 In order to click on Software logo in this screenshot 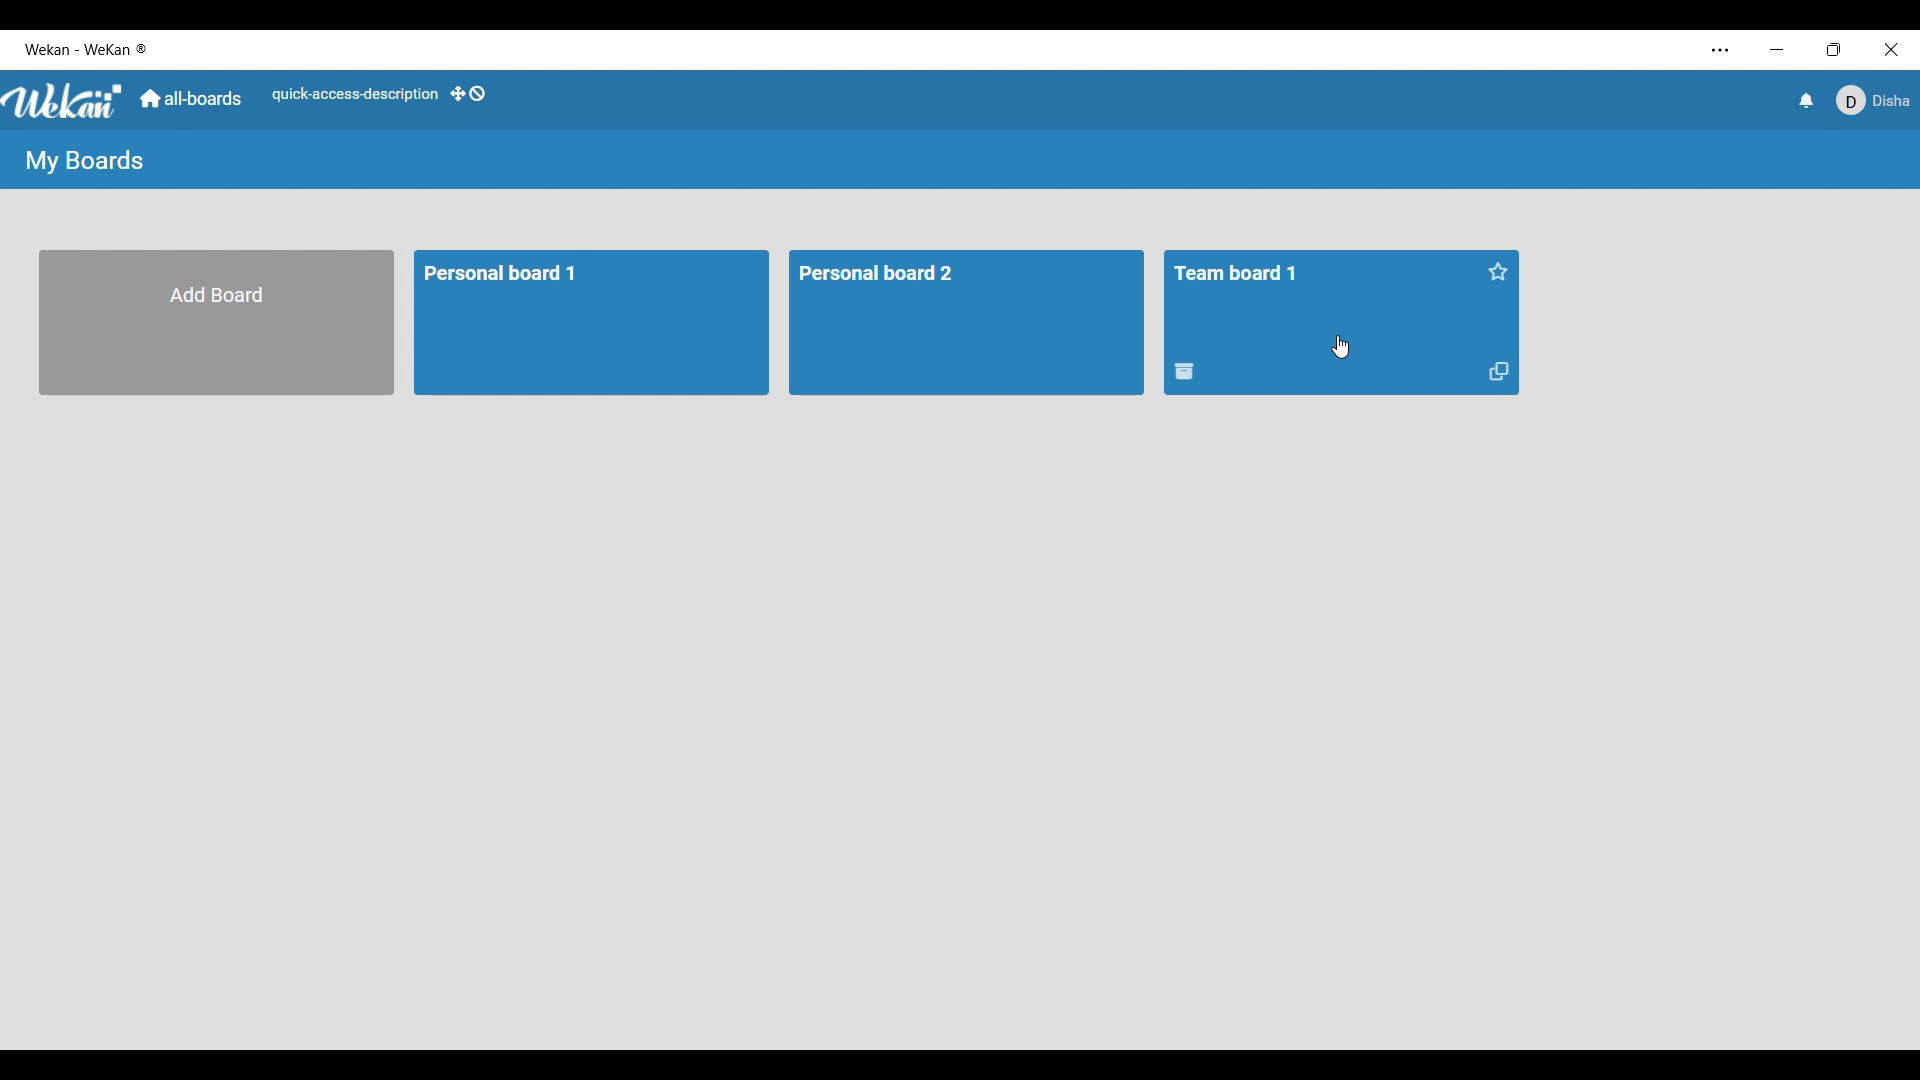, I will do `click(64, 102)`.